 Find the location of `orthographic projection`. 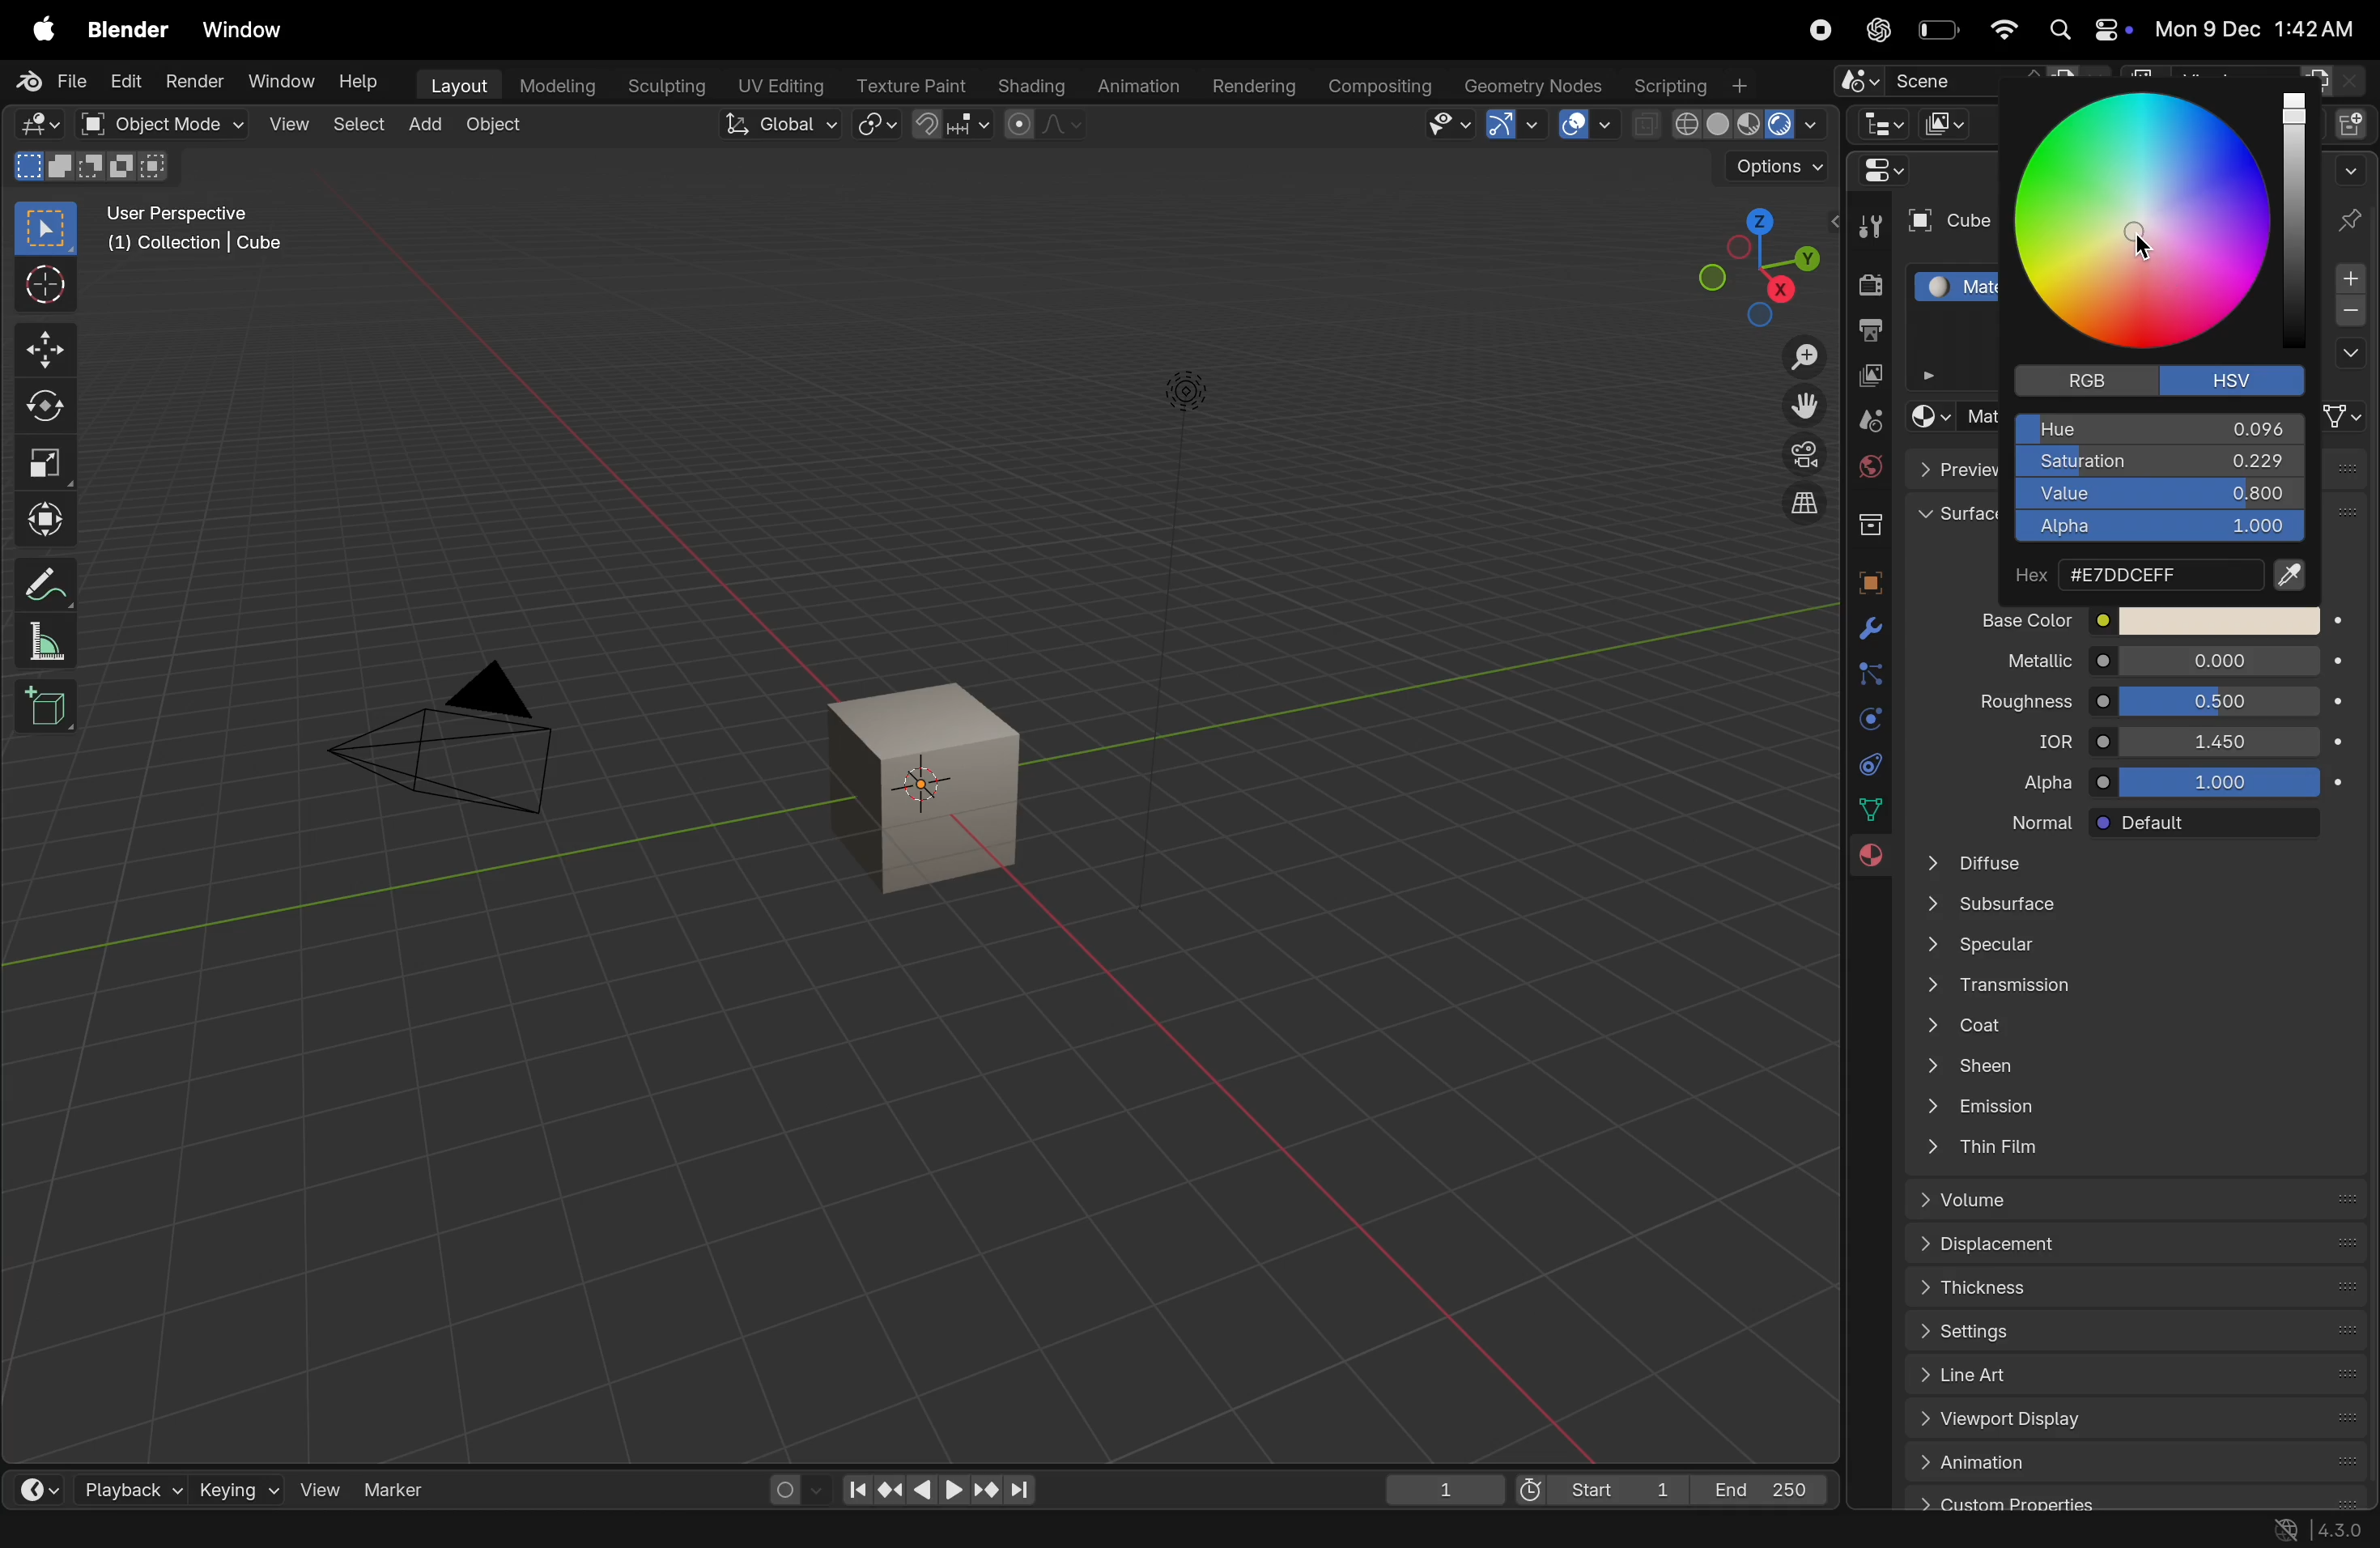

orthographic projection is located at coordinates (1806, 503).